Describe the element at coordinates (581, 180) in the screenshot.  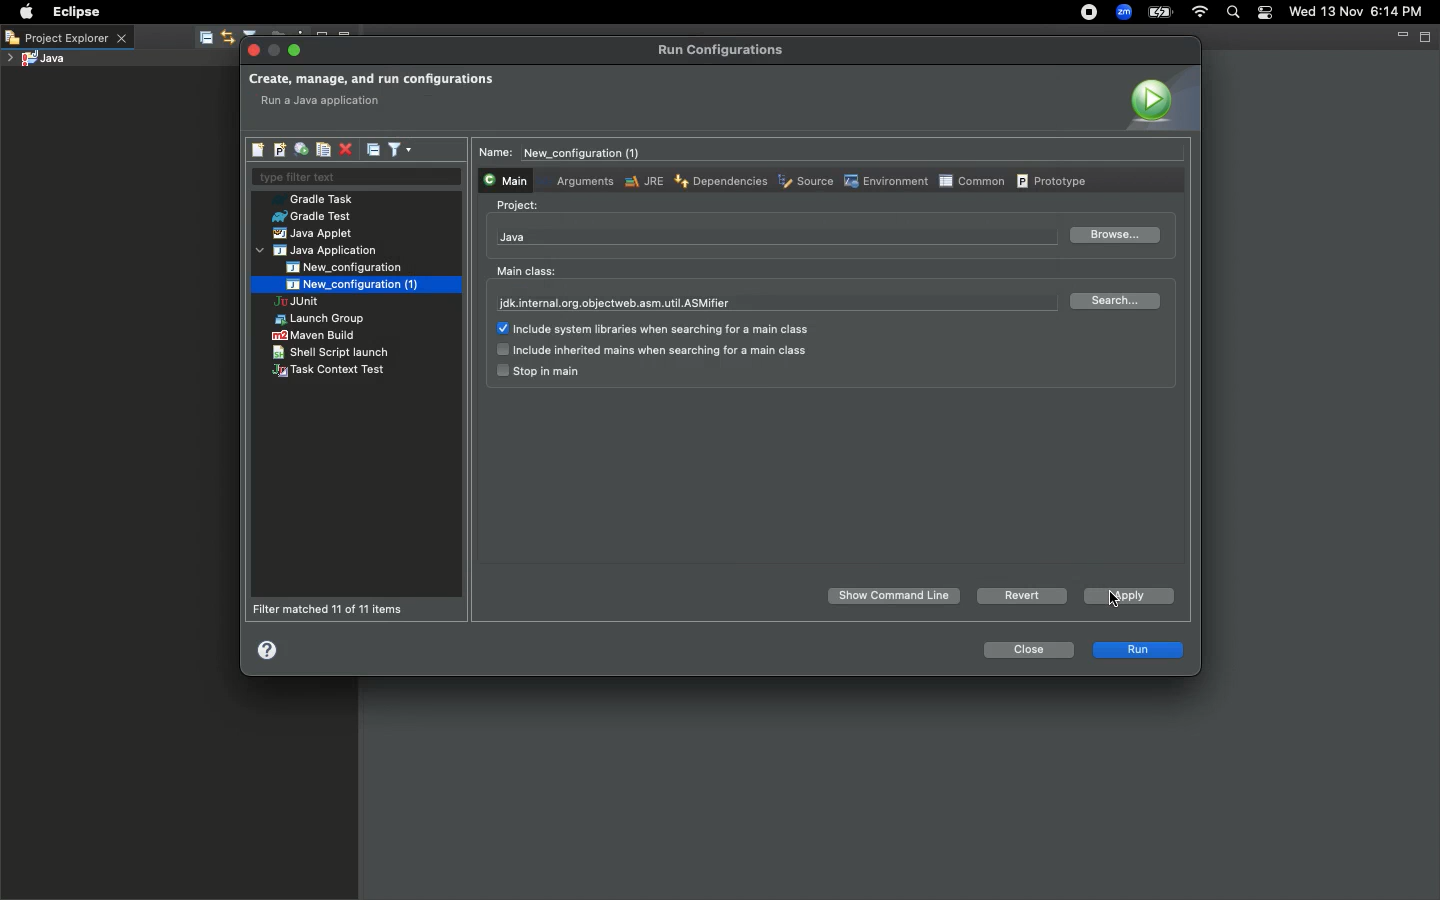
I see `Arguments` at that location.